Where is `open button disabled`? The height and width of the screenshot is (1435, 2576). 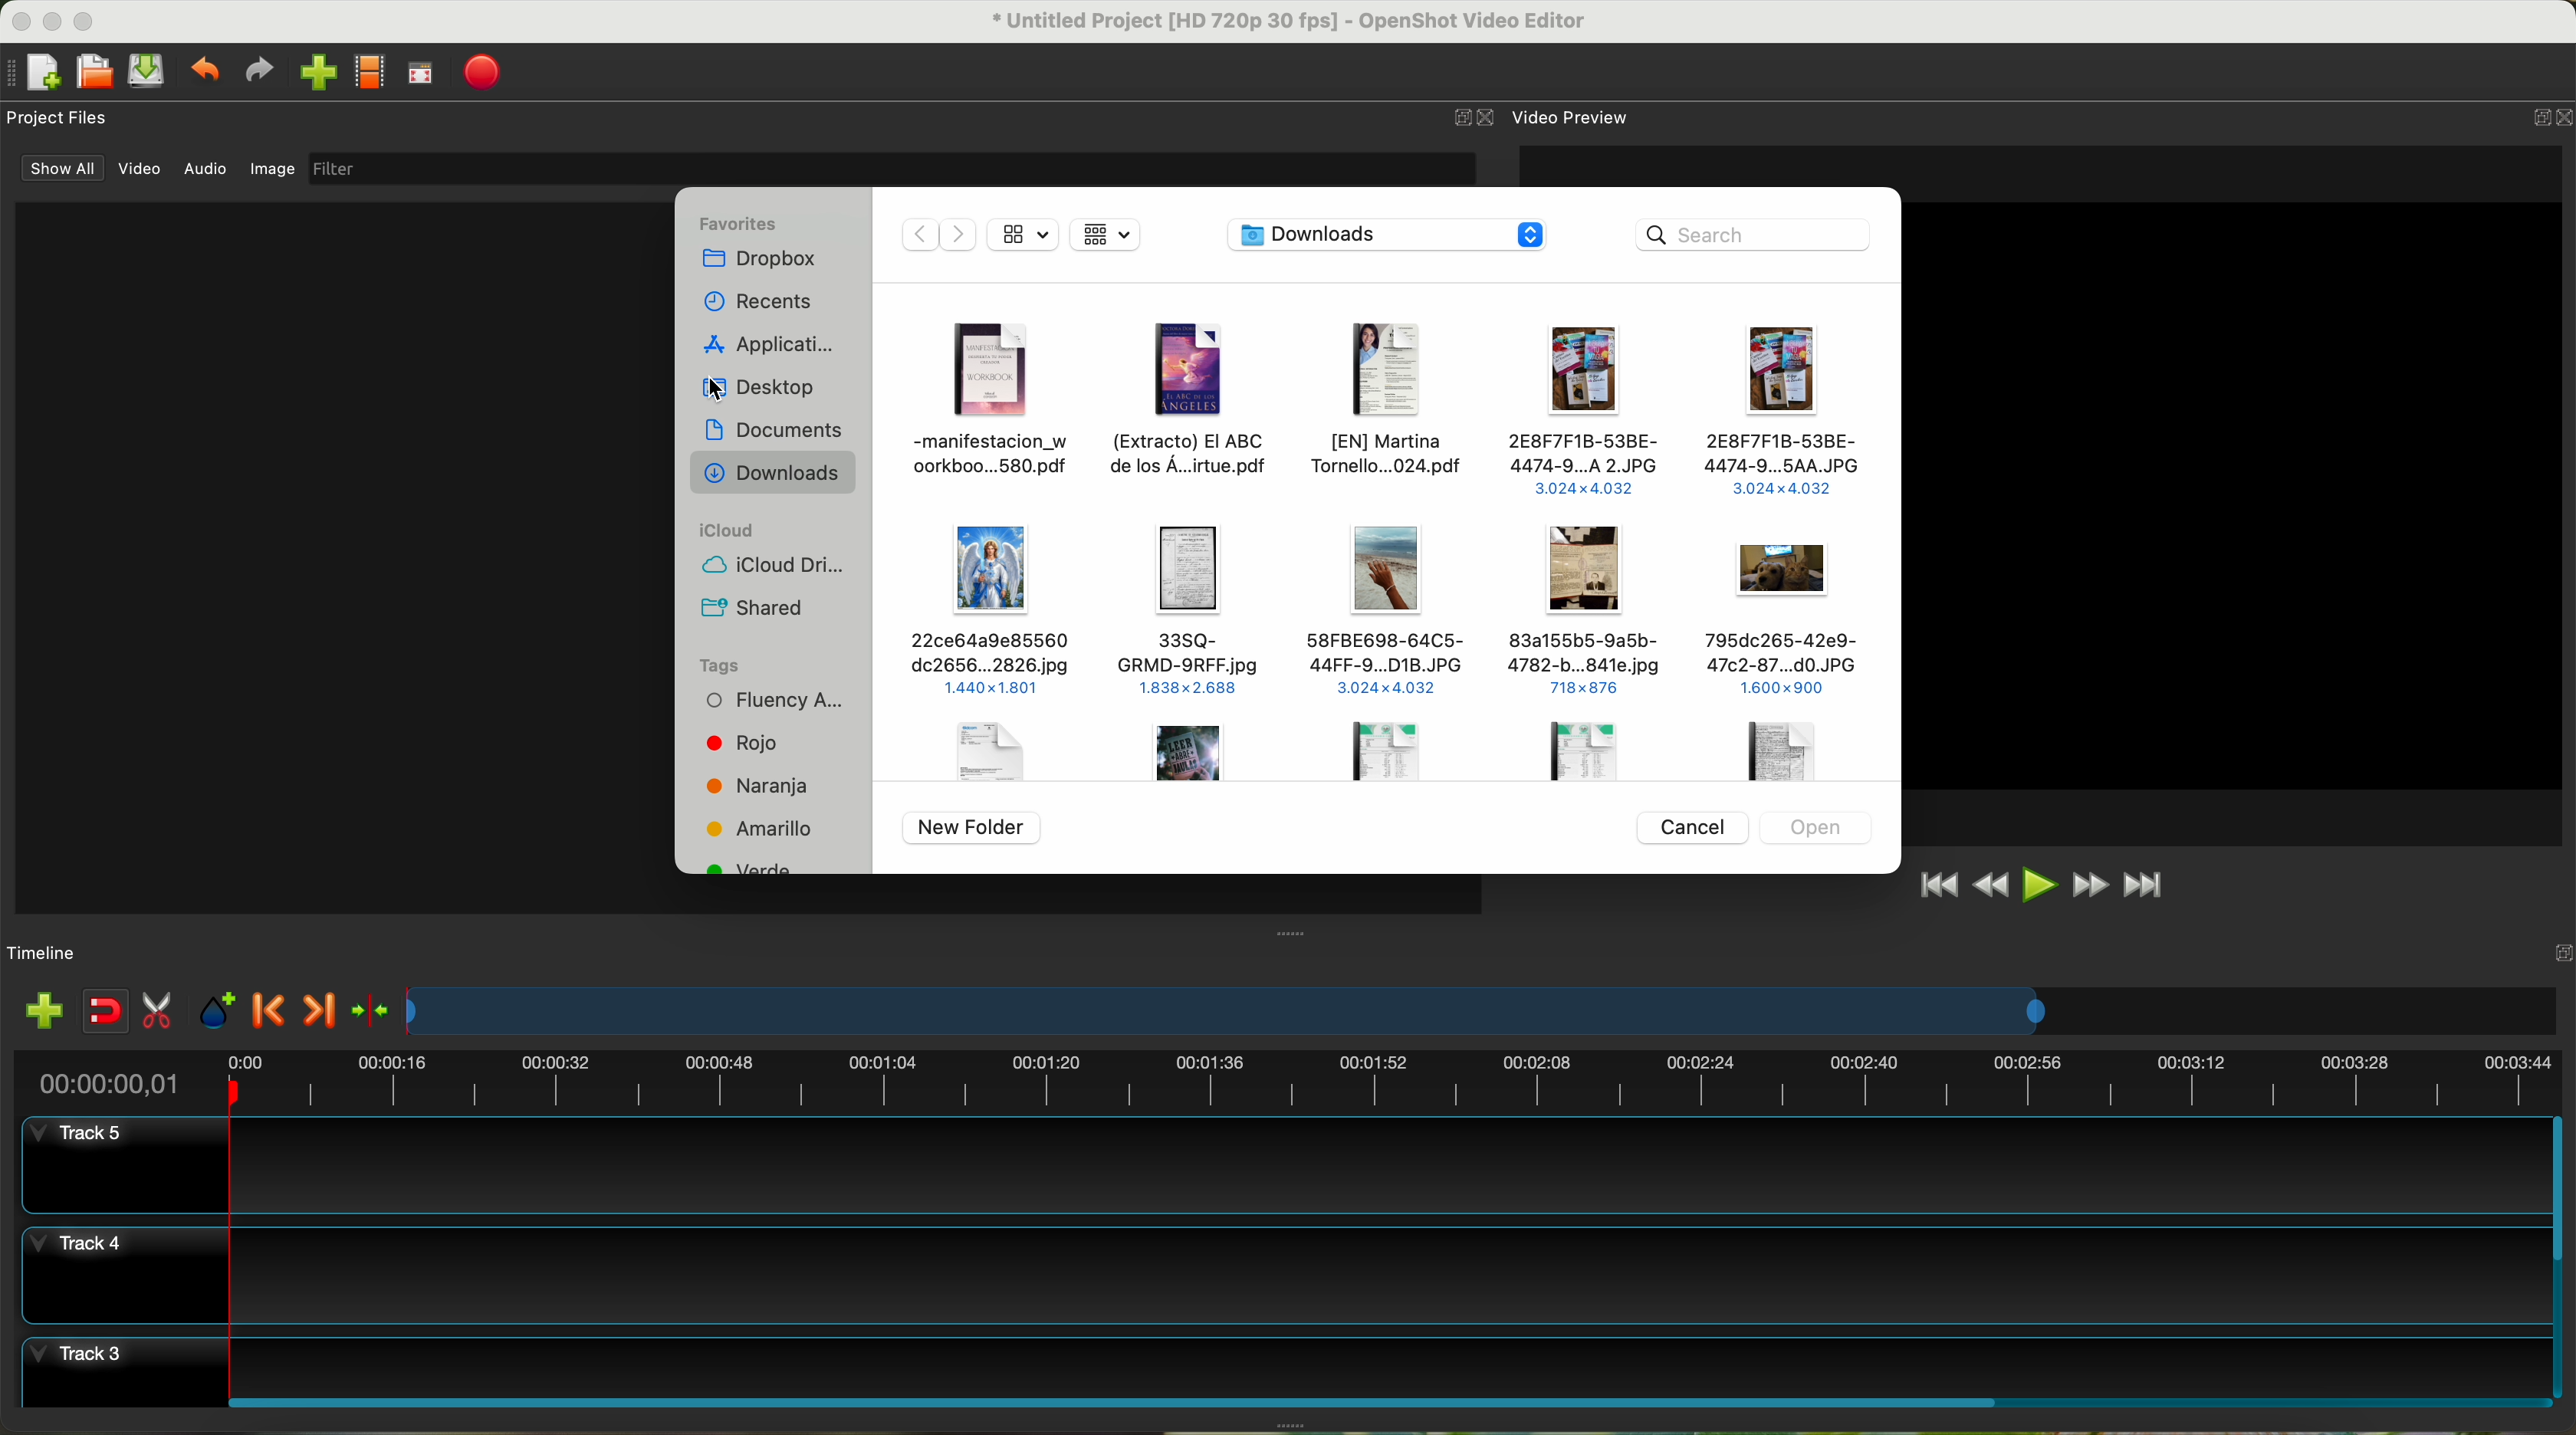 open button disabled is located at coordinates (1814, 825).